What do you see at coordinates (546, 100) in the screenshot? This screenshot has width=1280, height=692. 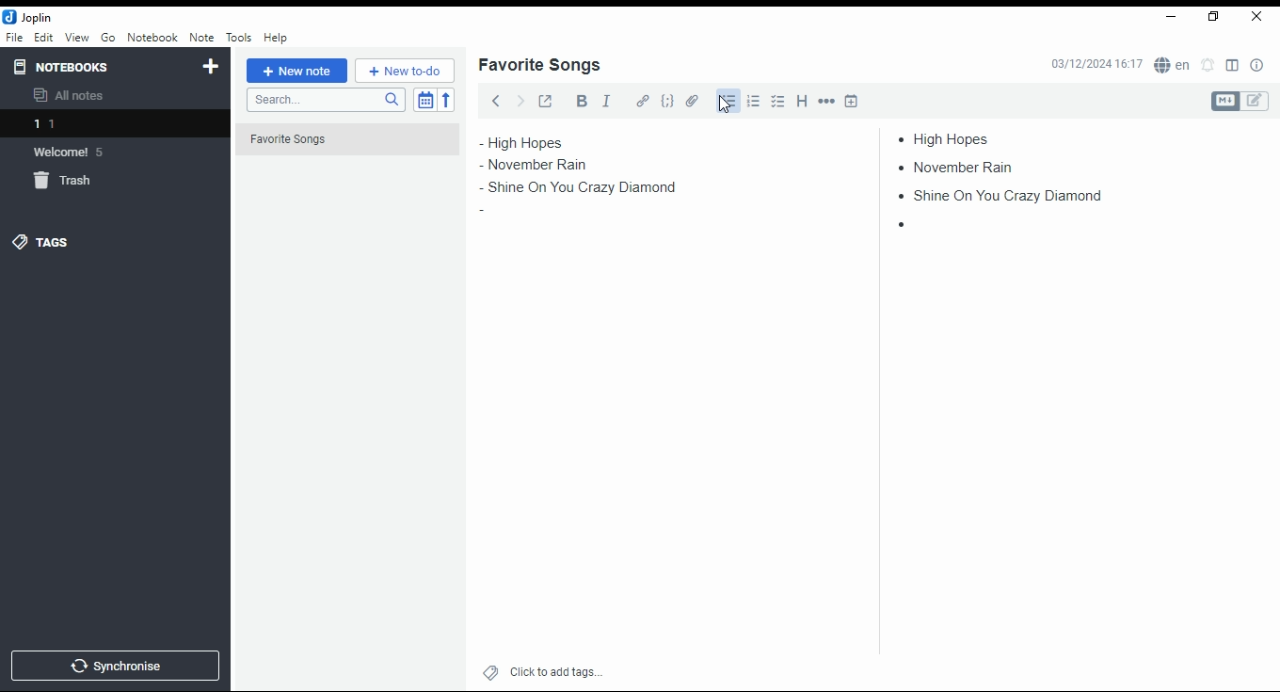 I see `toggle external editing` at bounding box center [546, 100].